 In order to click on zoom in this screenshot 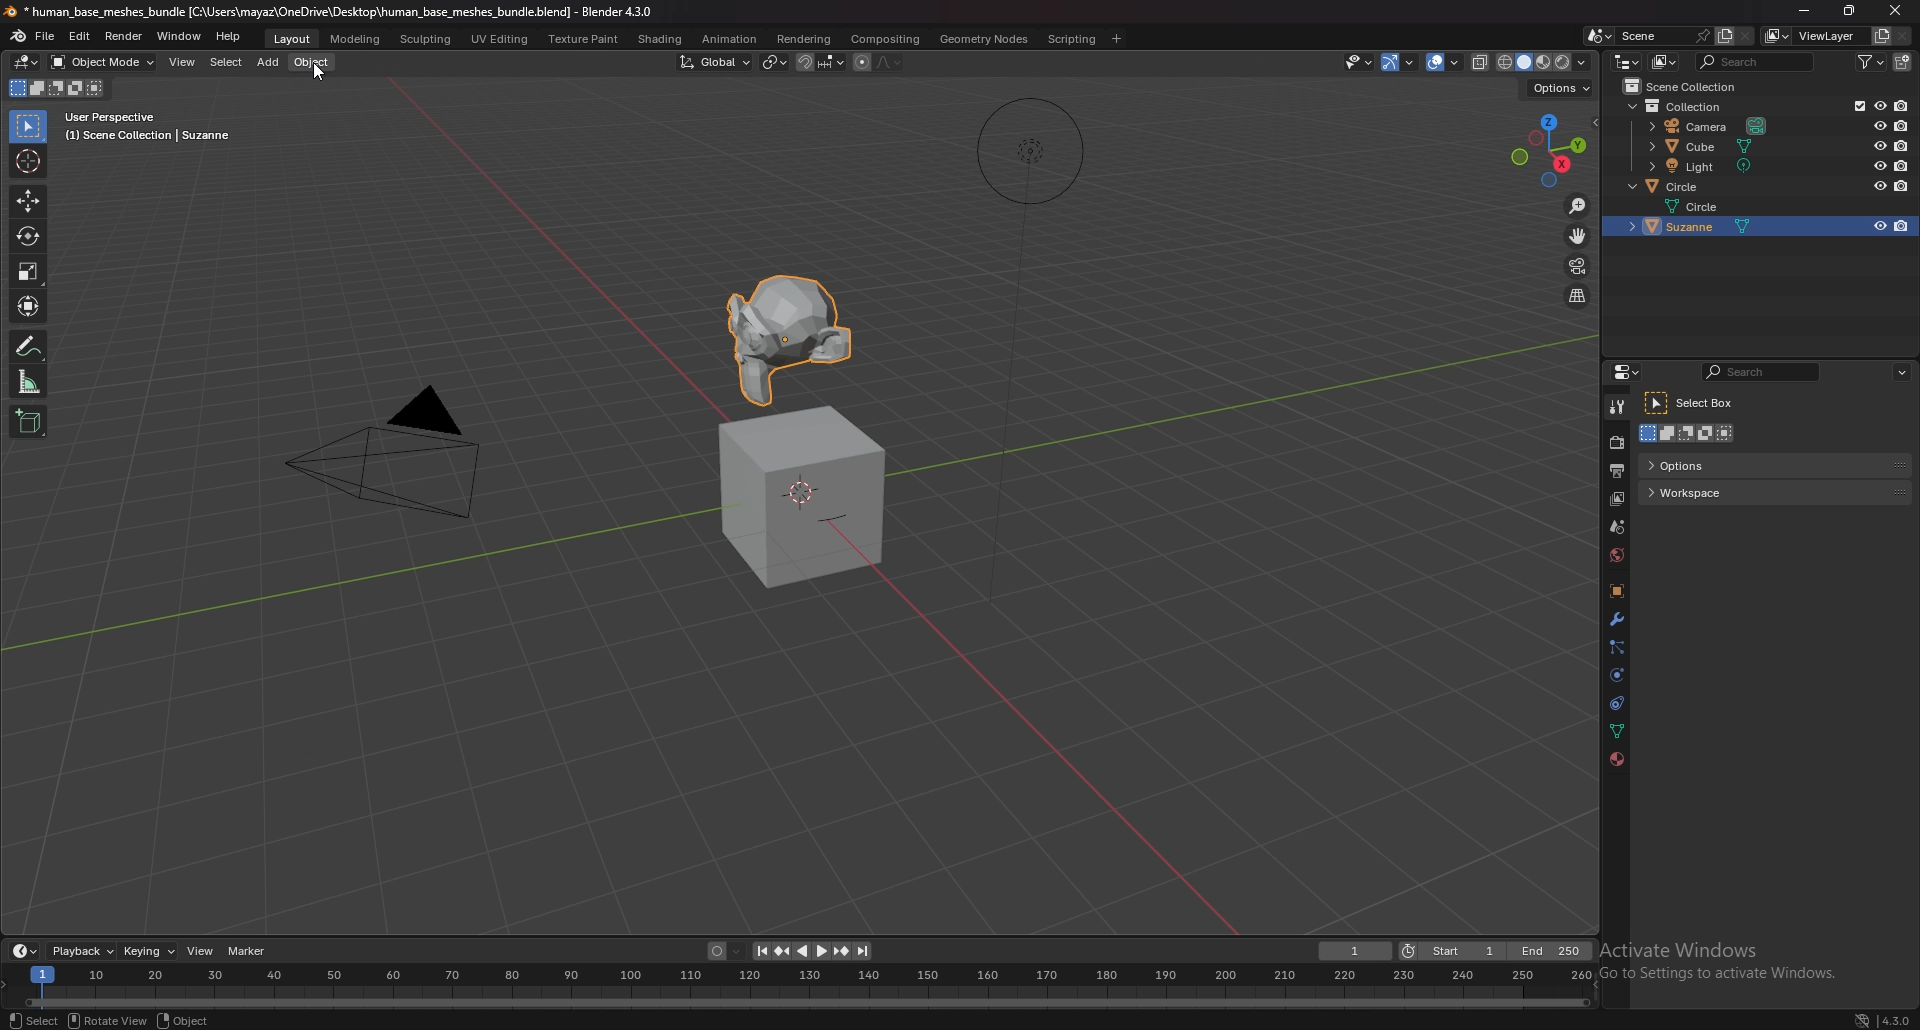, I will do `click(1579, 206)`.